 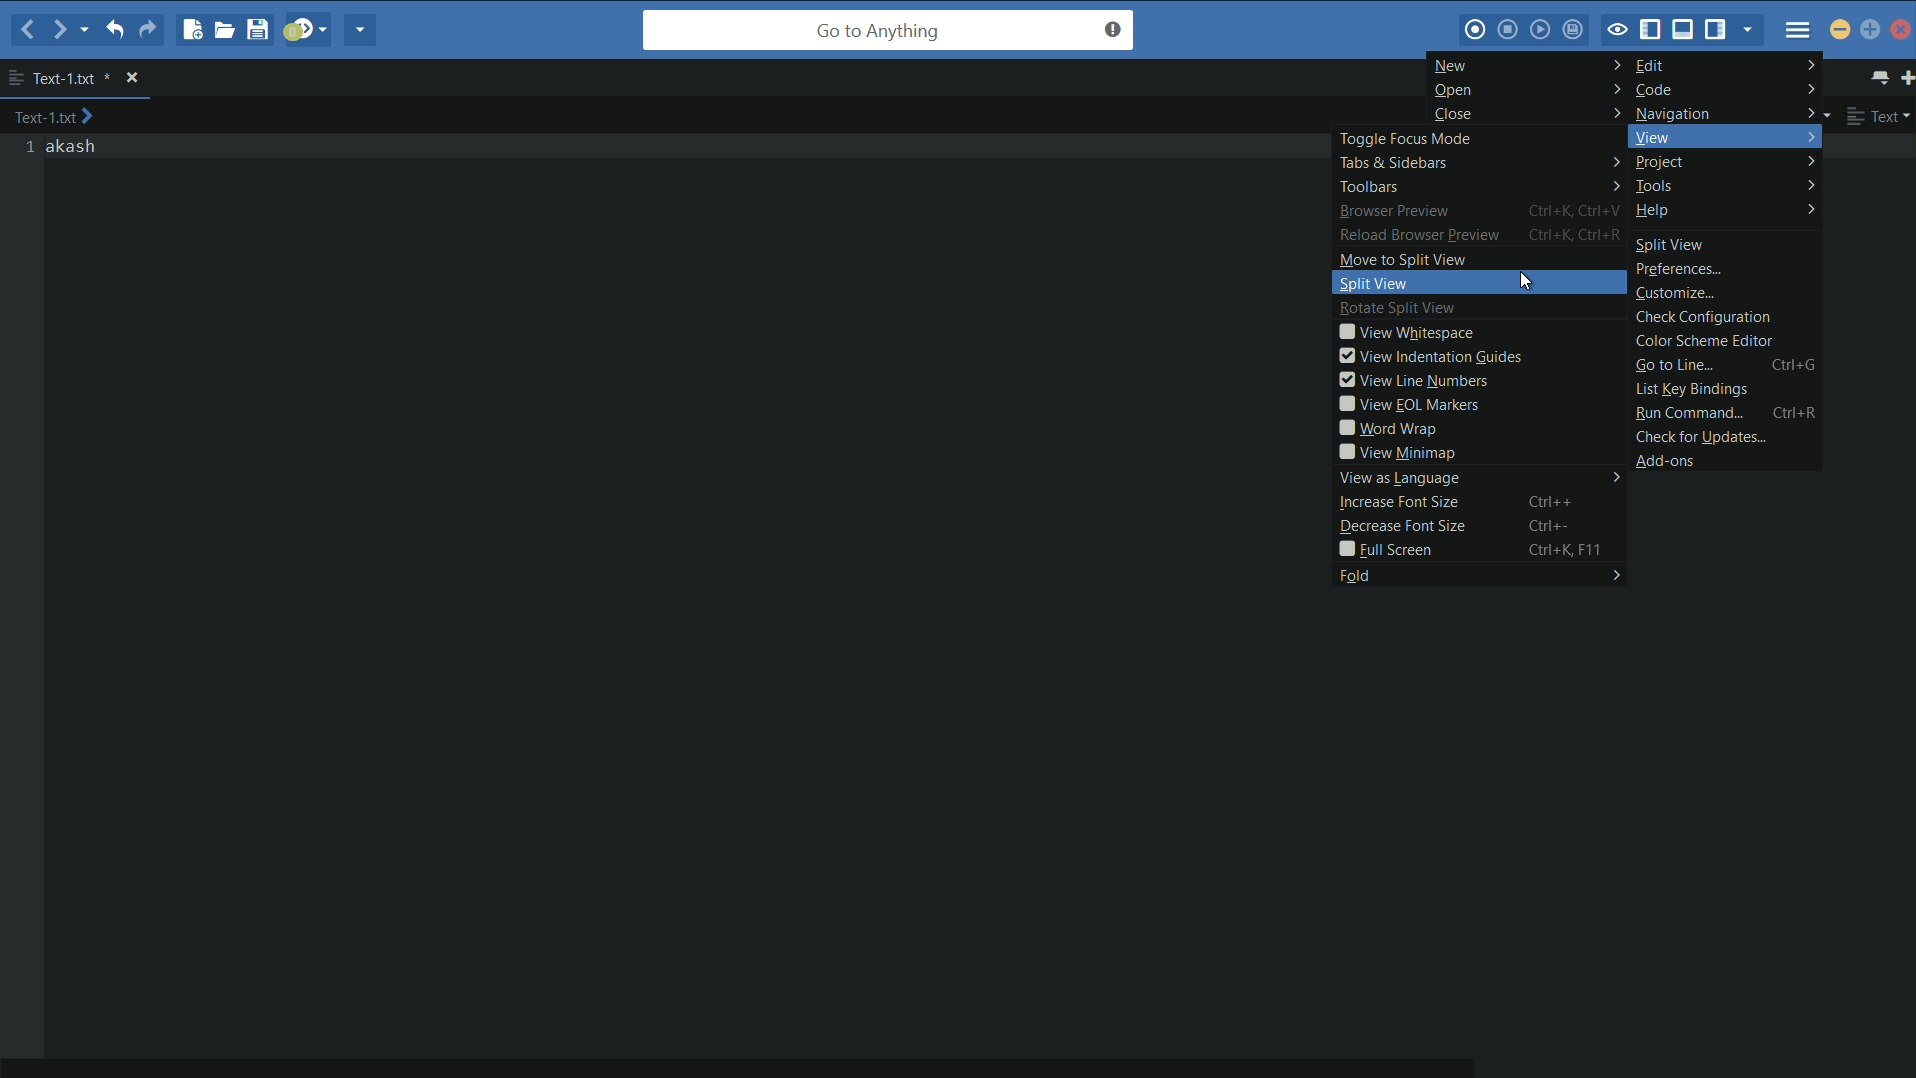 I want to click on view as language, so click(x=1480, y=478).